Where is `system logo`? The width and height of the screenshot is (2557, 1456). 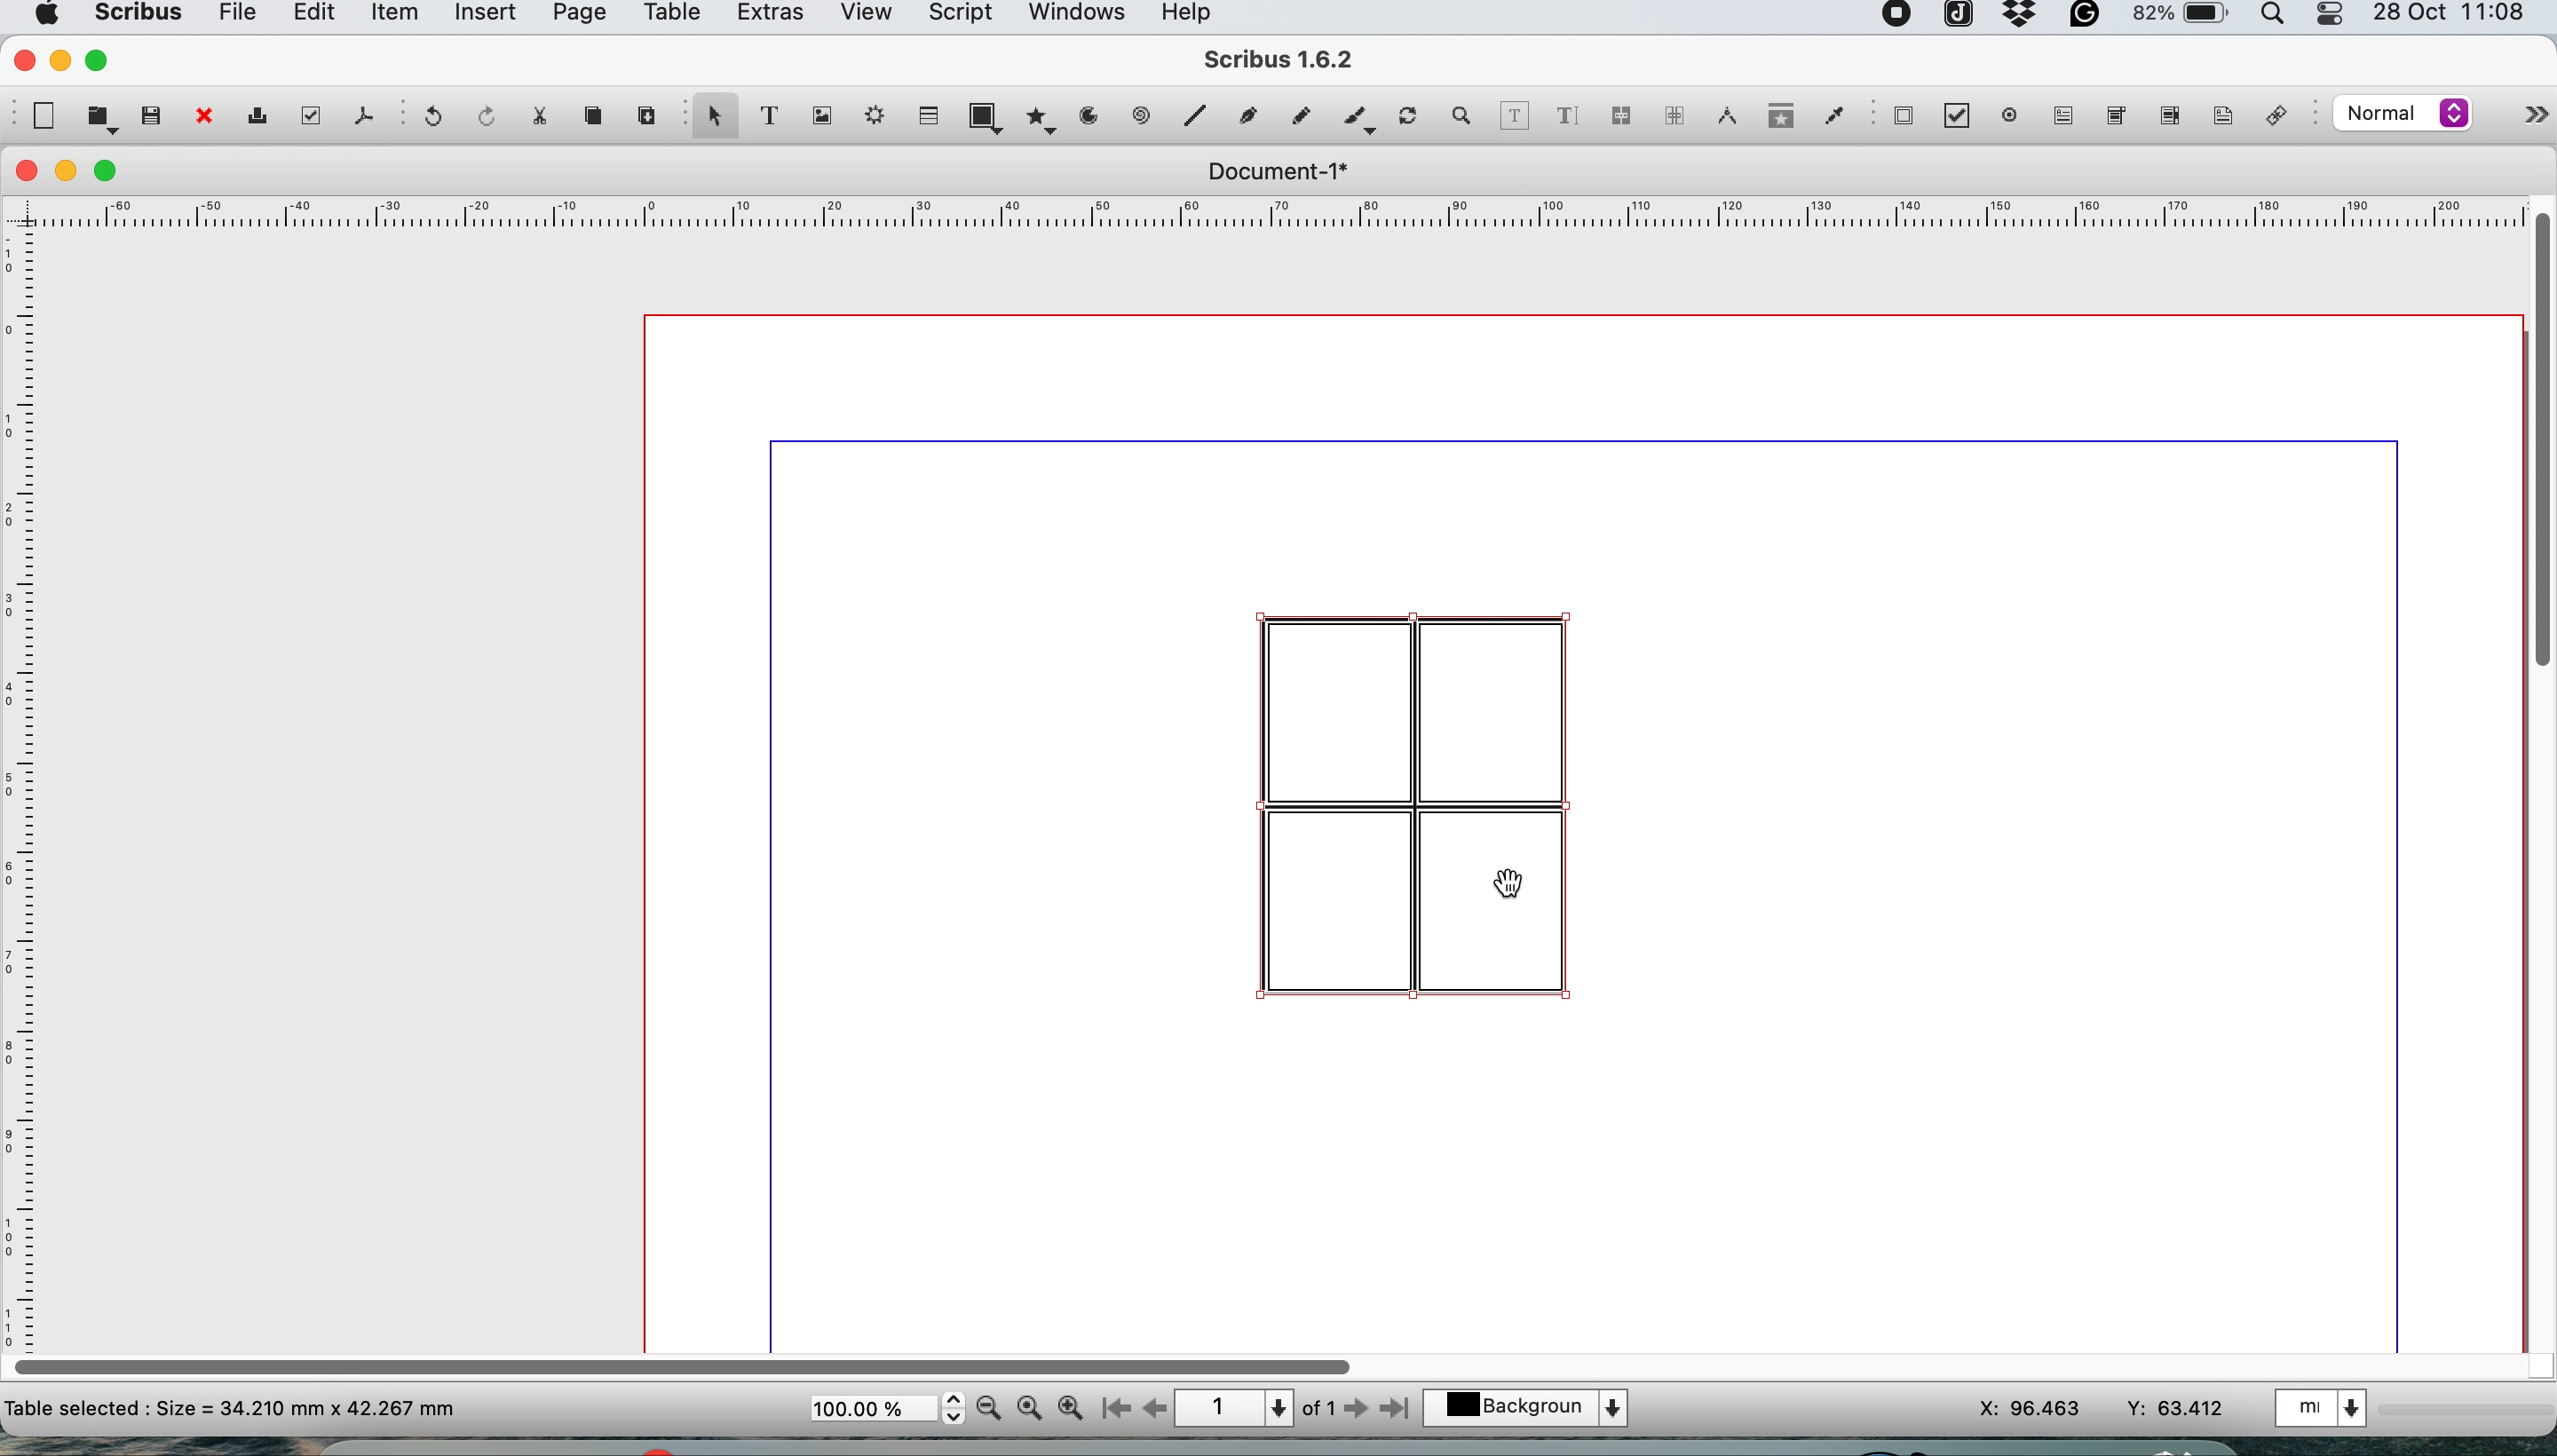 system logo is located at coordinates (43, 15).